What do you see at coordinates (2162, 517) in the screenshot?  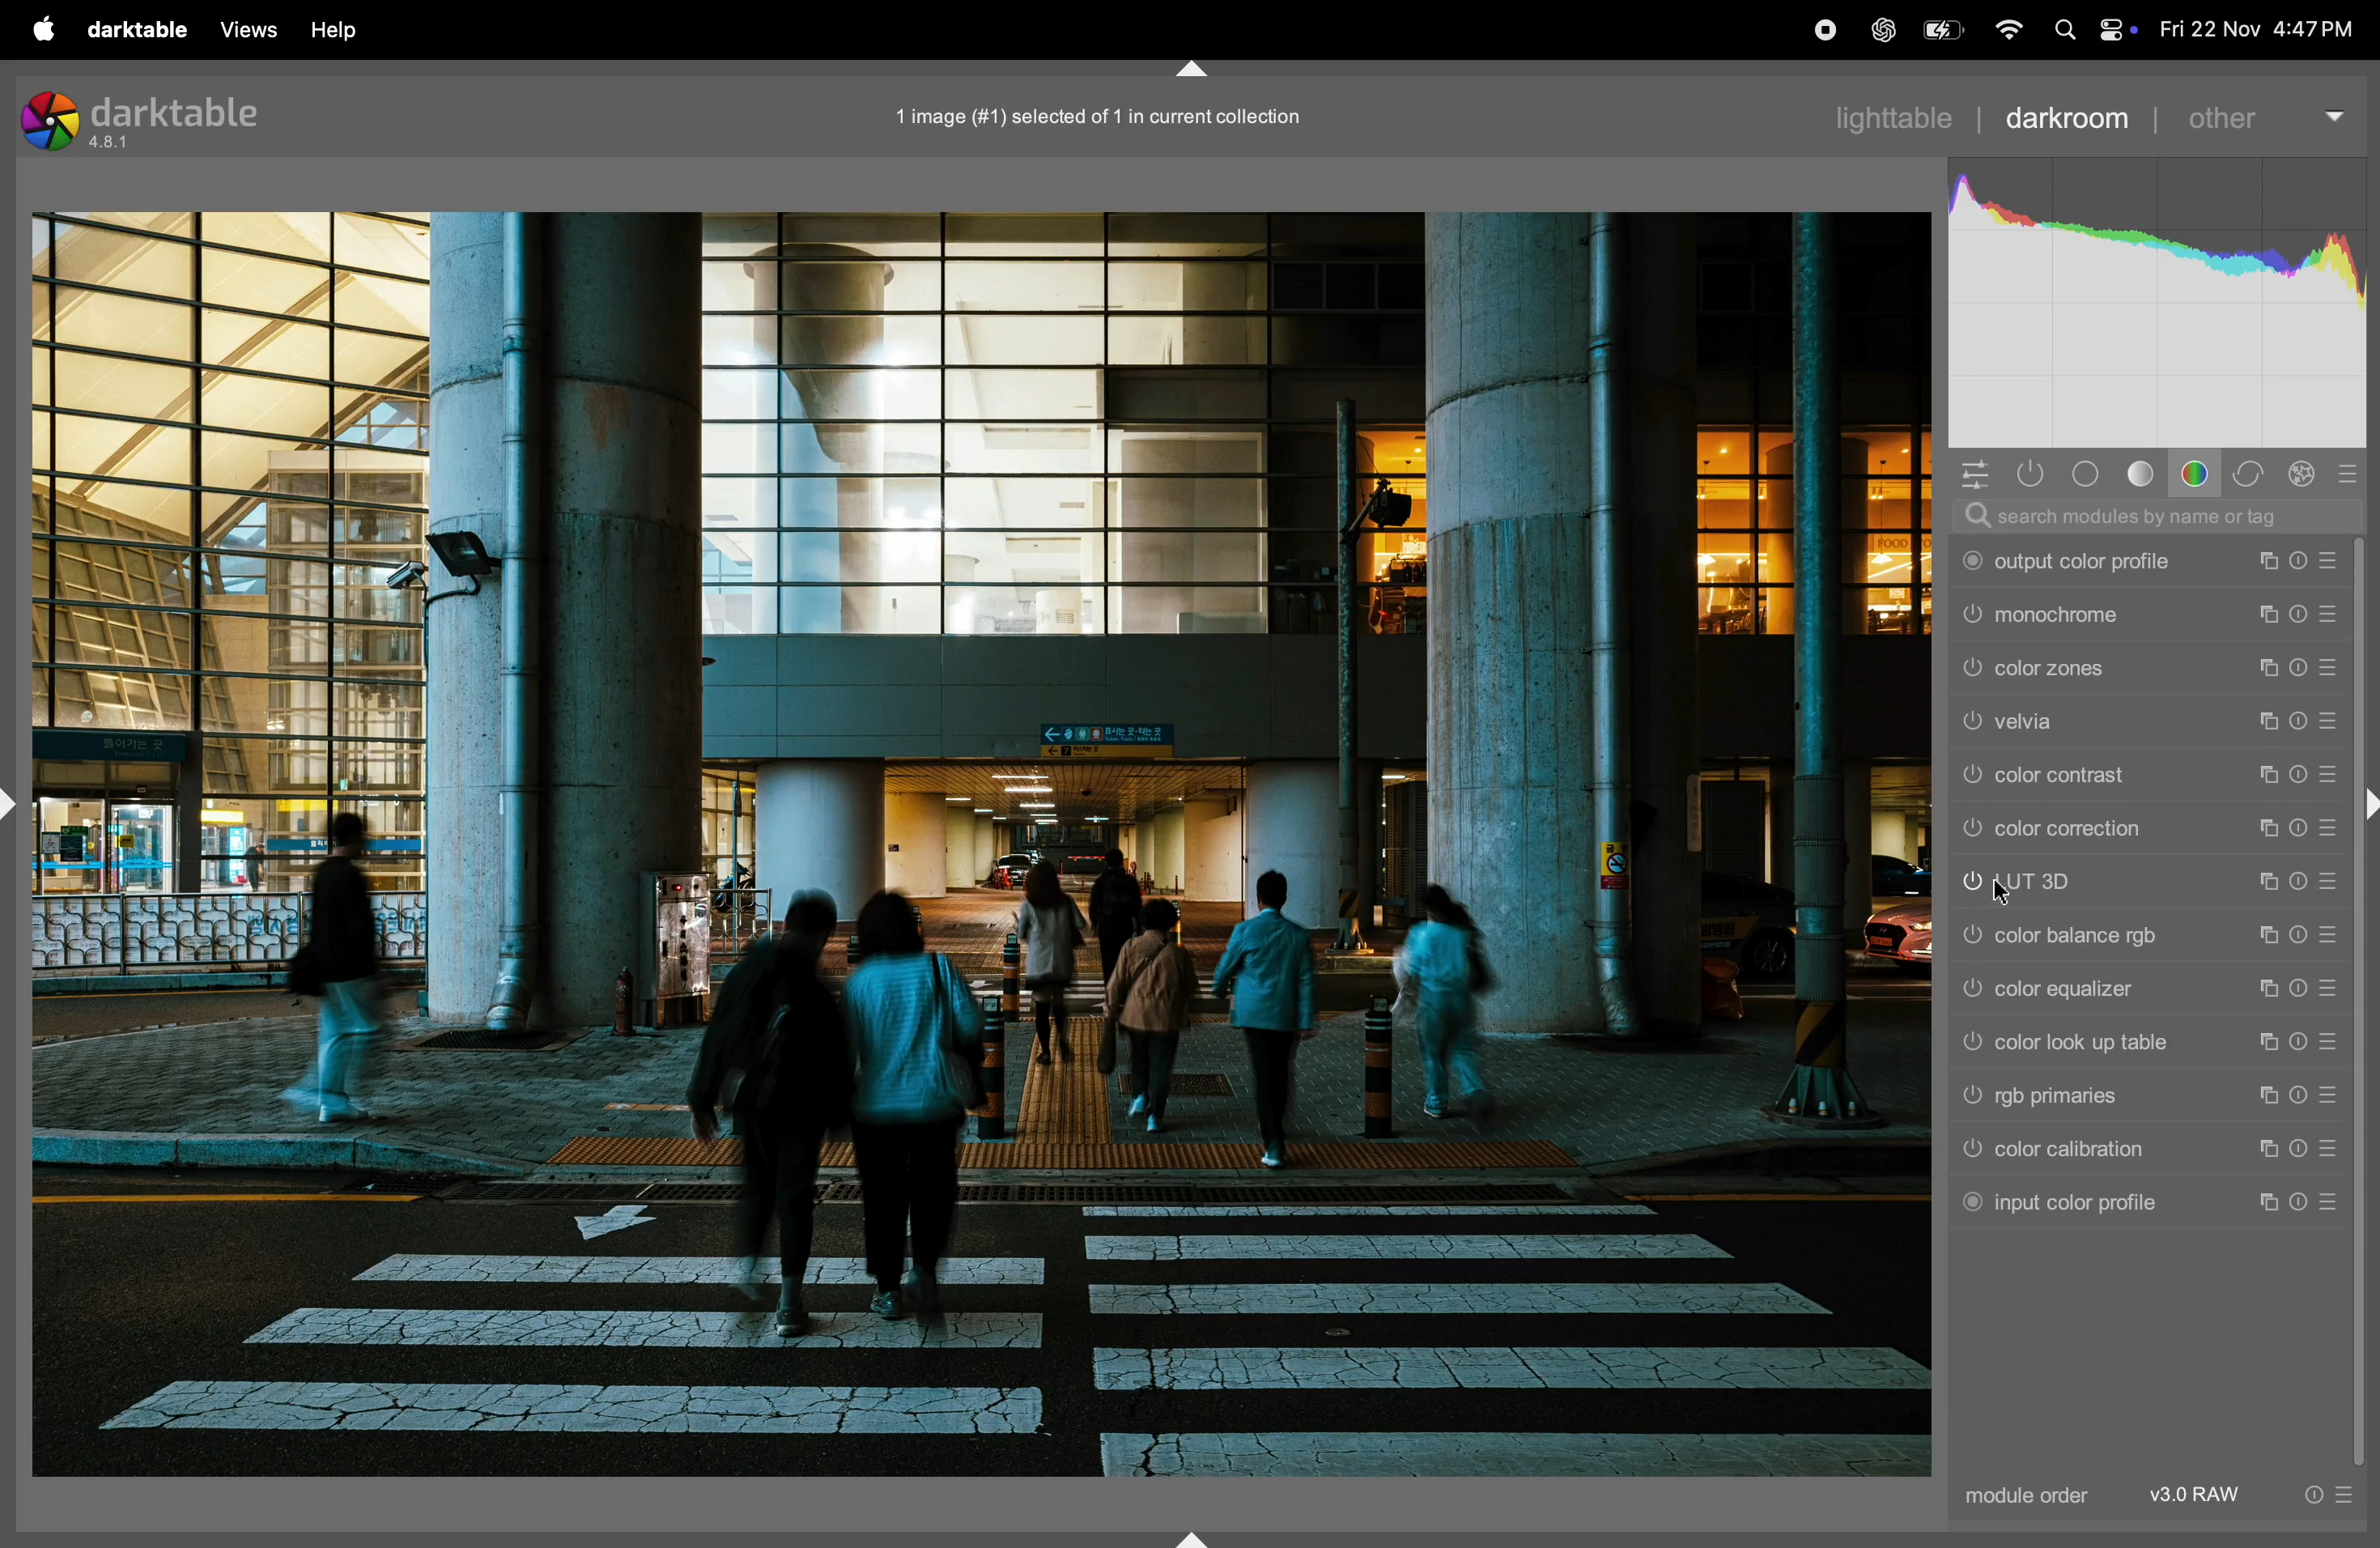 I see `search bar` at bounding box center [2162, 517].